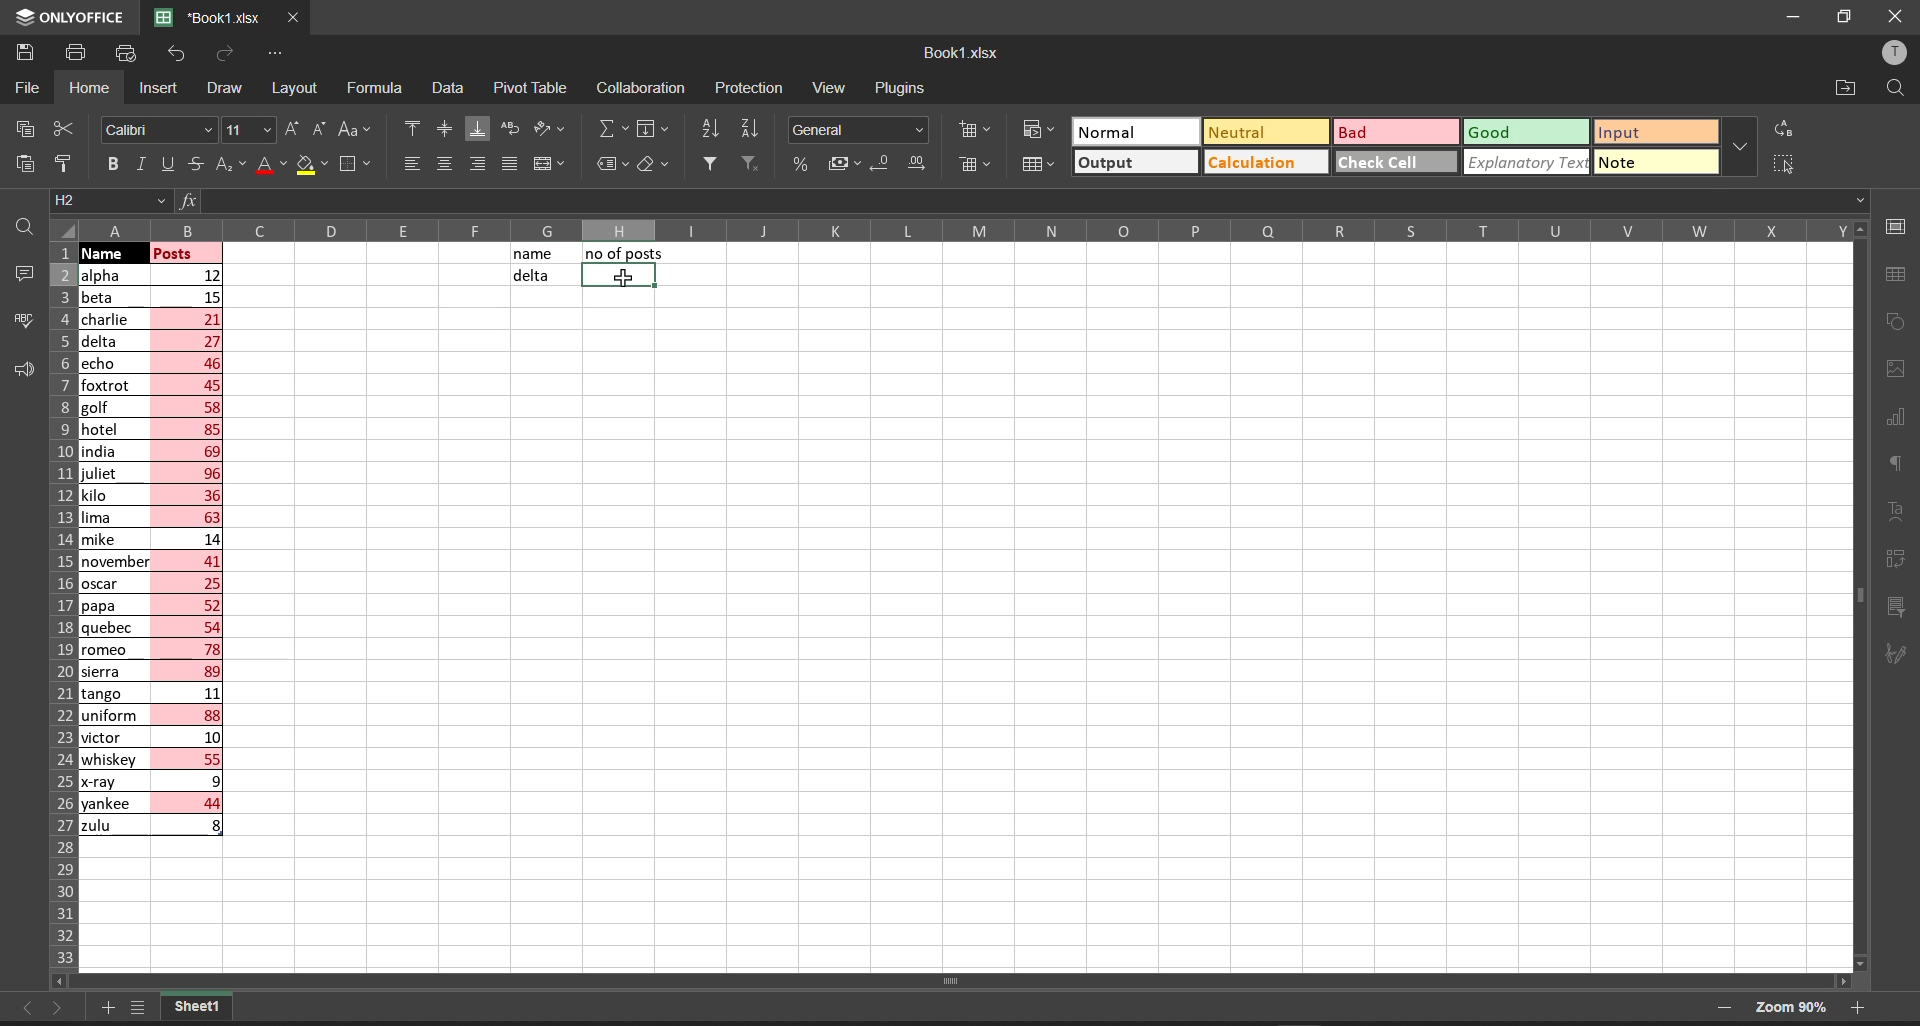 This screenshot has height=1026, width=1920. I want to click on subscript\superscript, so click(229, 161).